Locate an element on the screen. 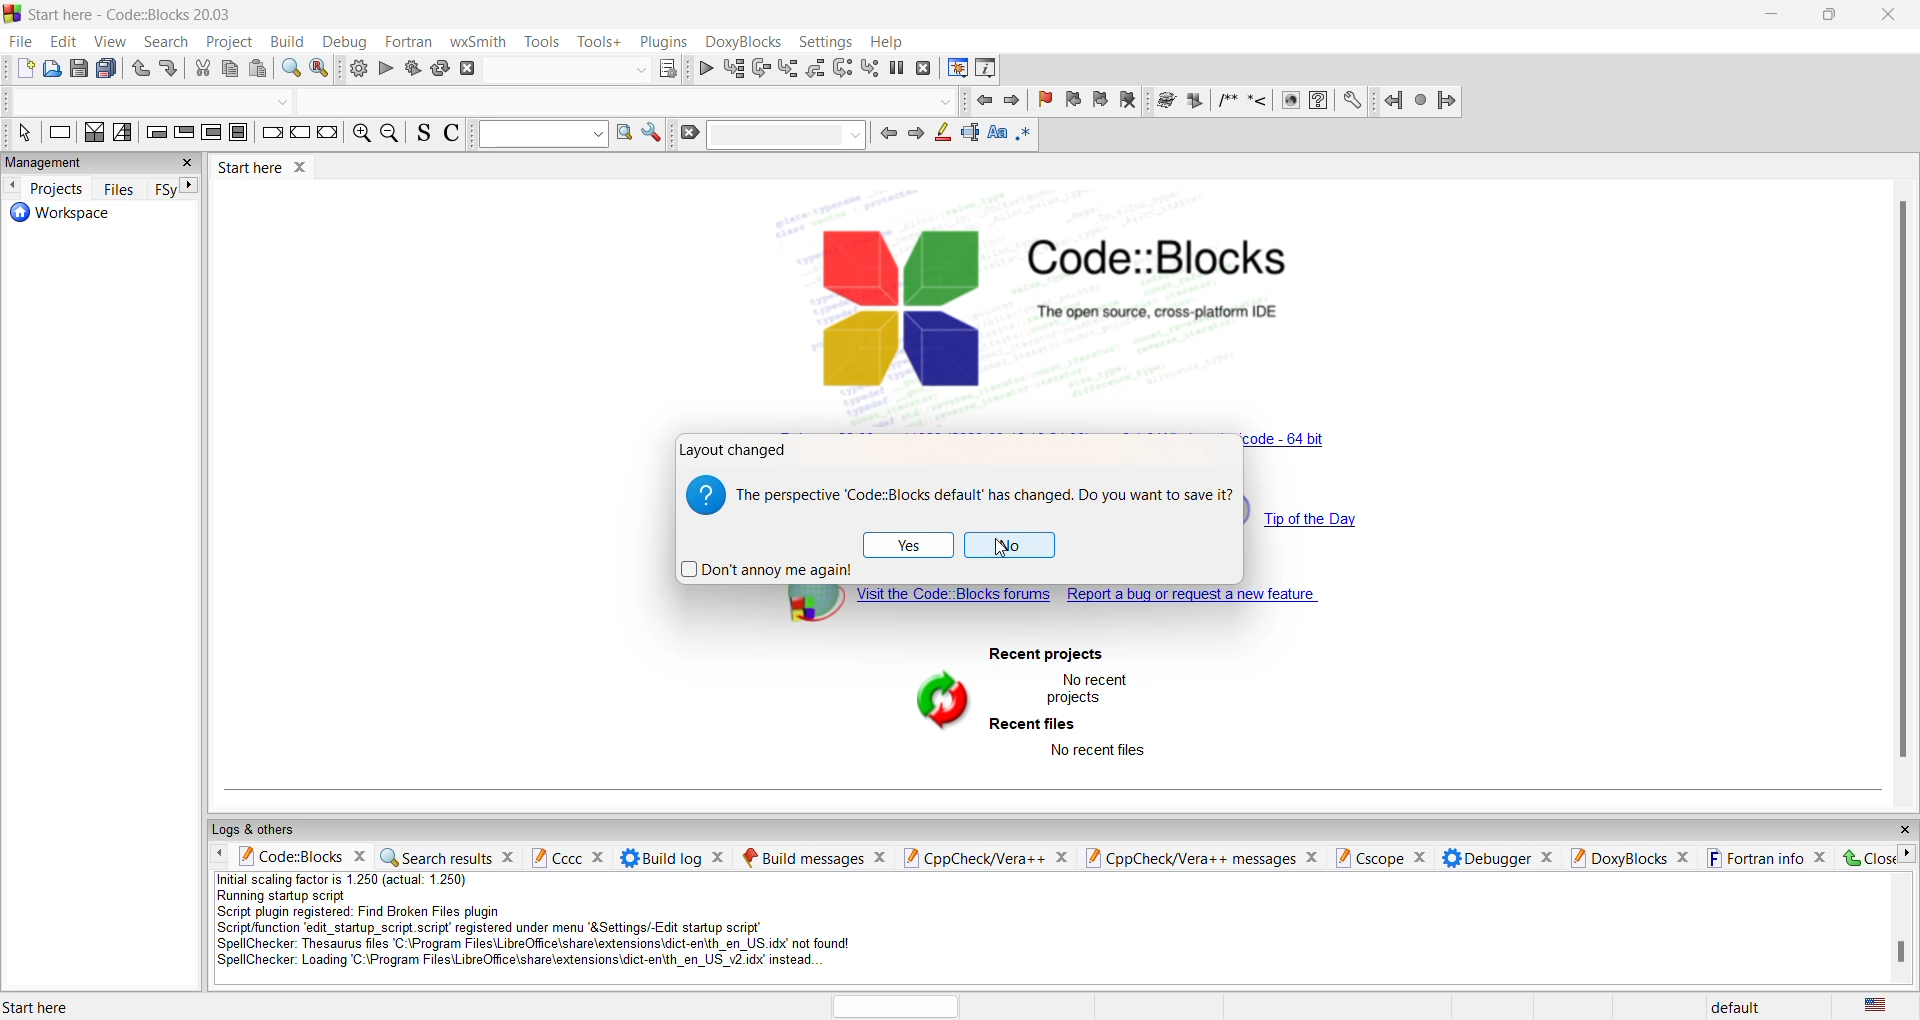 The width and height of the screenshot is (1920, 1020). previous book mark is located at coordinates (1071, 99).